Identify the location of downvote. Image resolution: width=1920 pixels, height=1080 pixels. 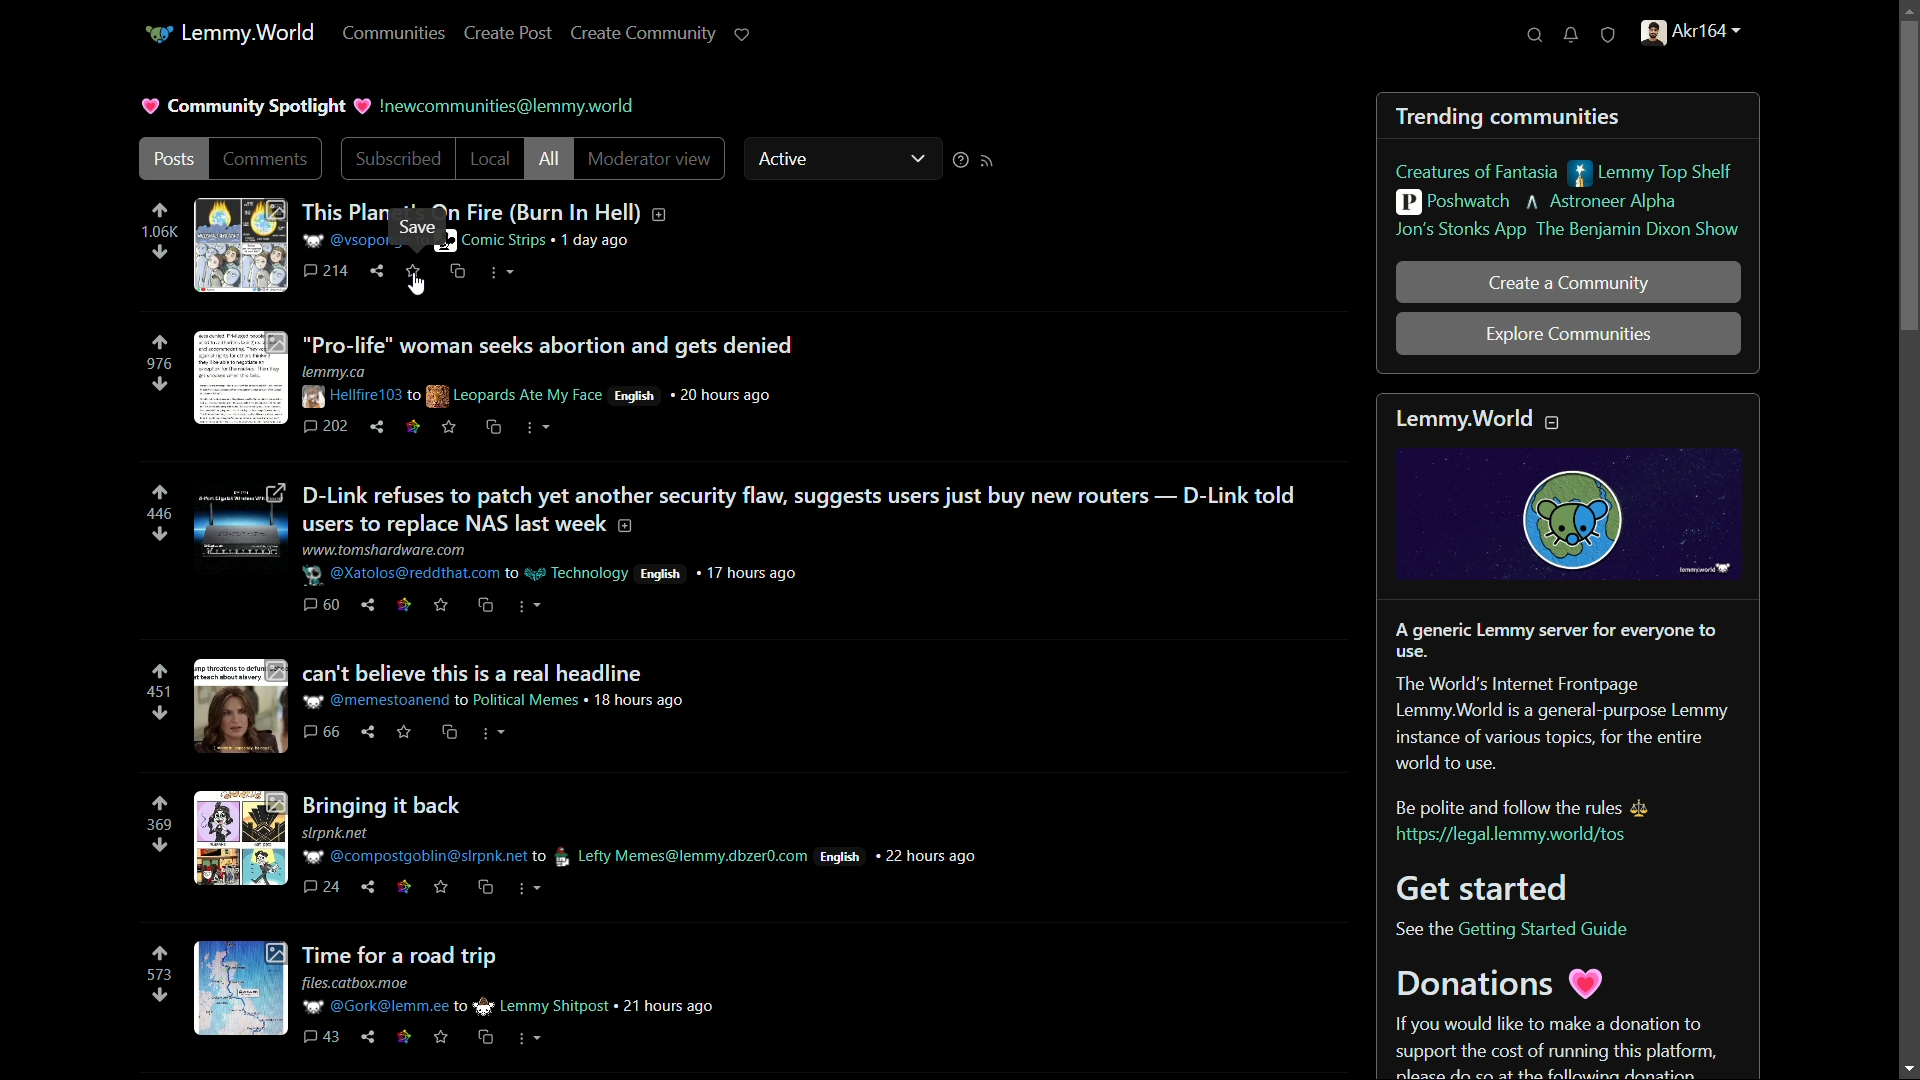
(160, 845).